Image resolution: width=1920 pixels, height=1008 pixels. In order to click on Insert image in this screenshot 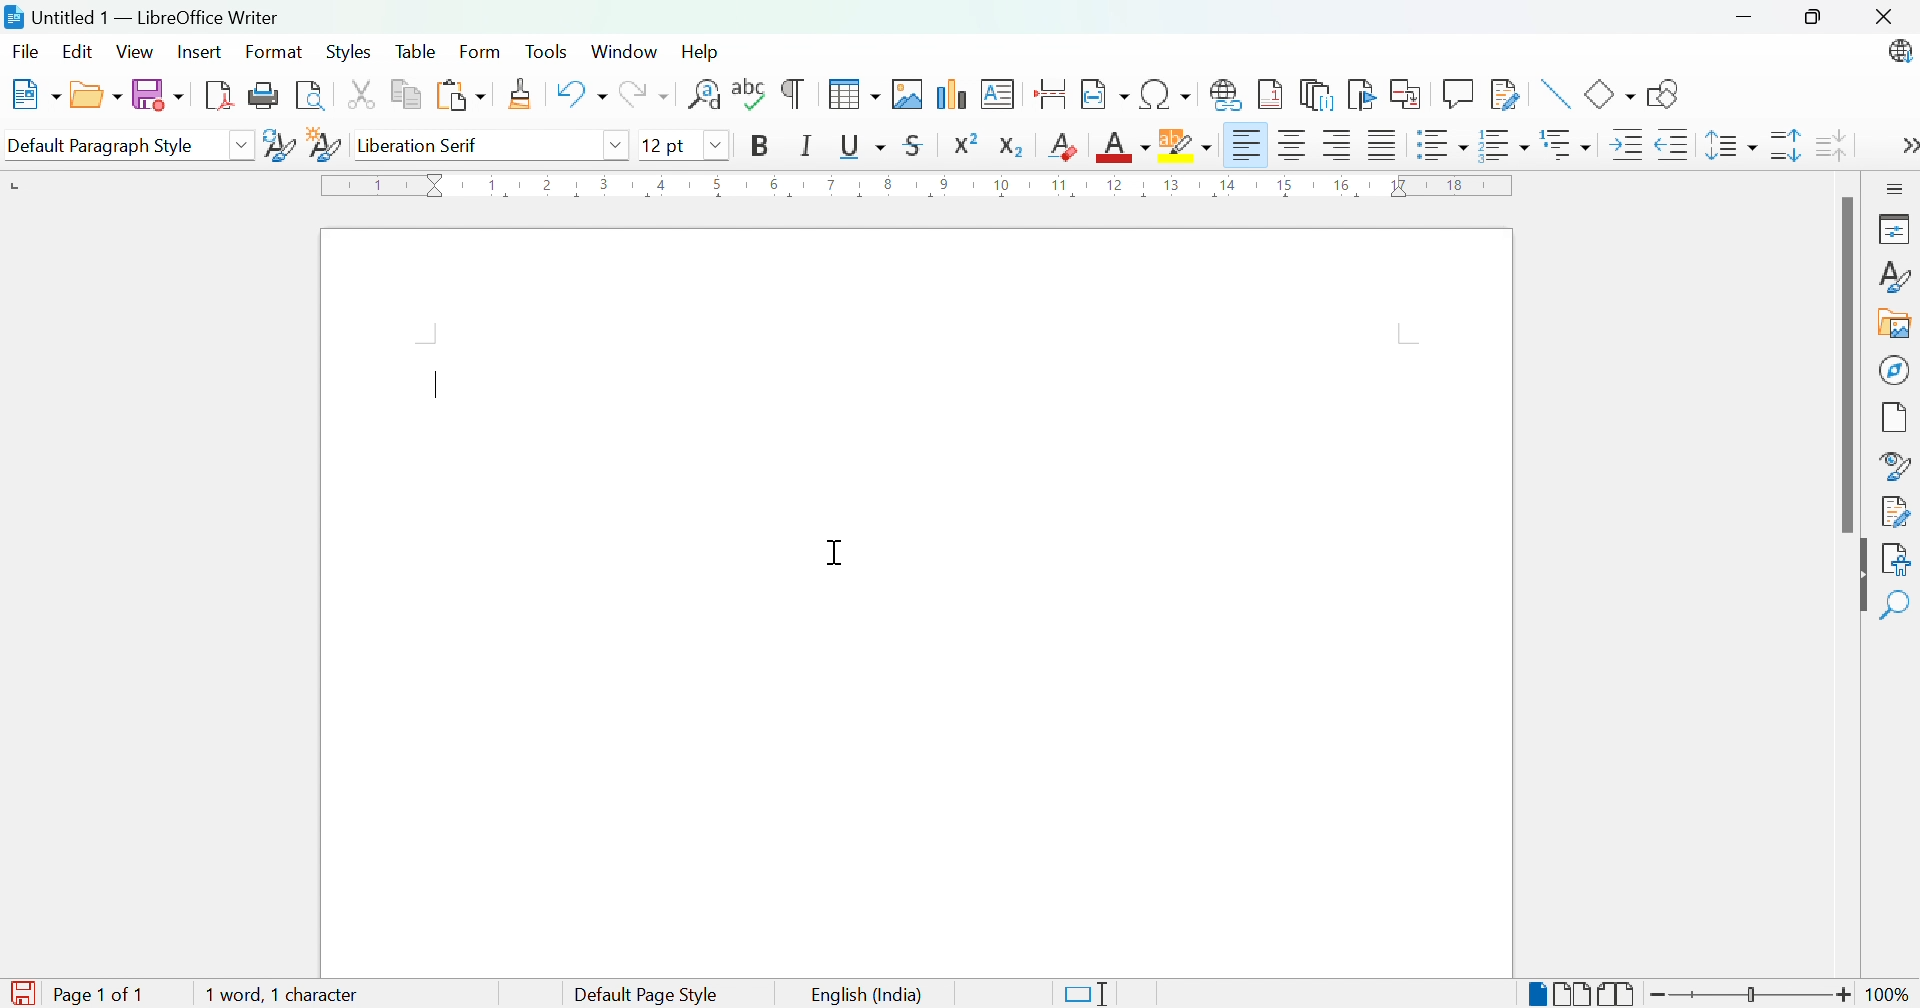, I will do `click(907, 94)`.